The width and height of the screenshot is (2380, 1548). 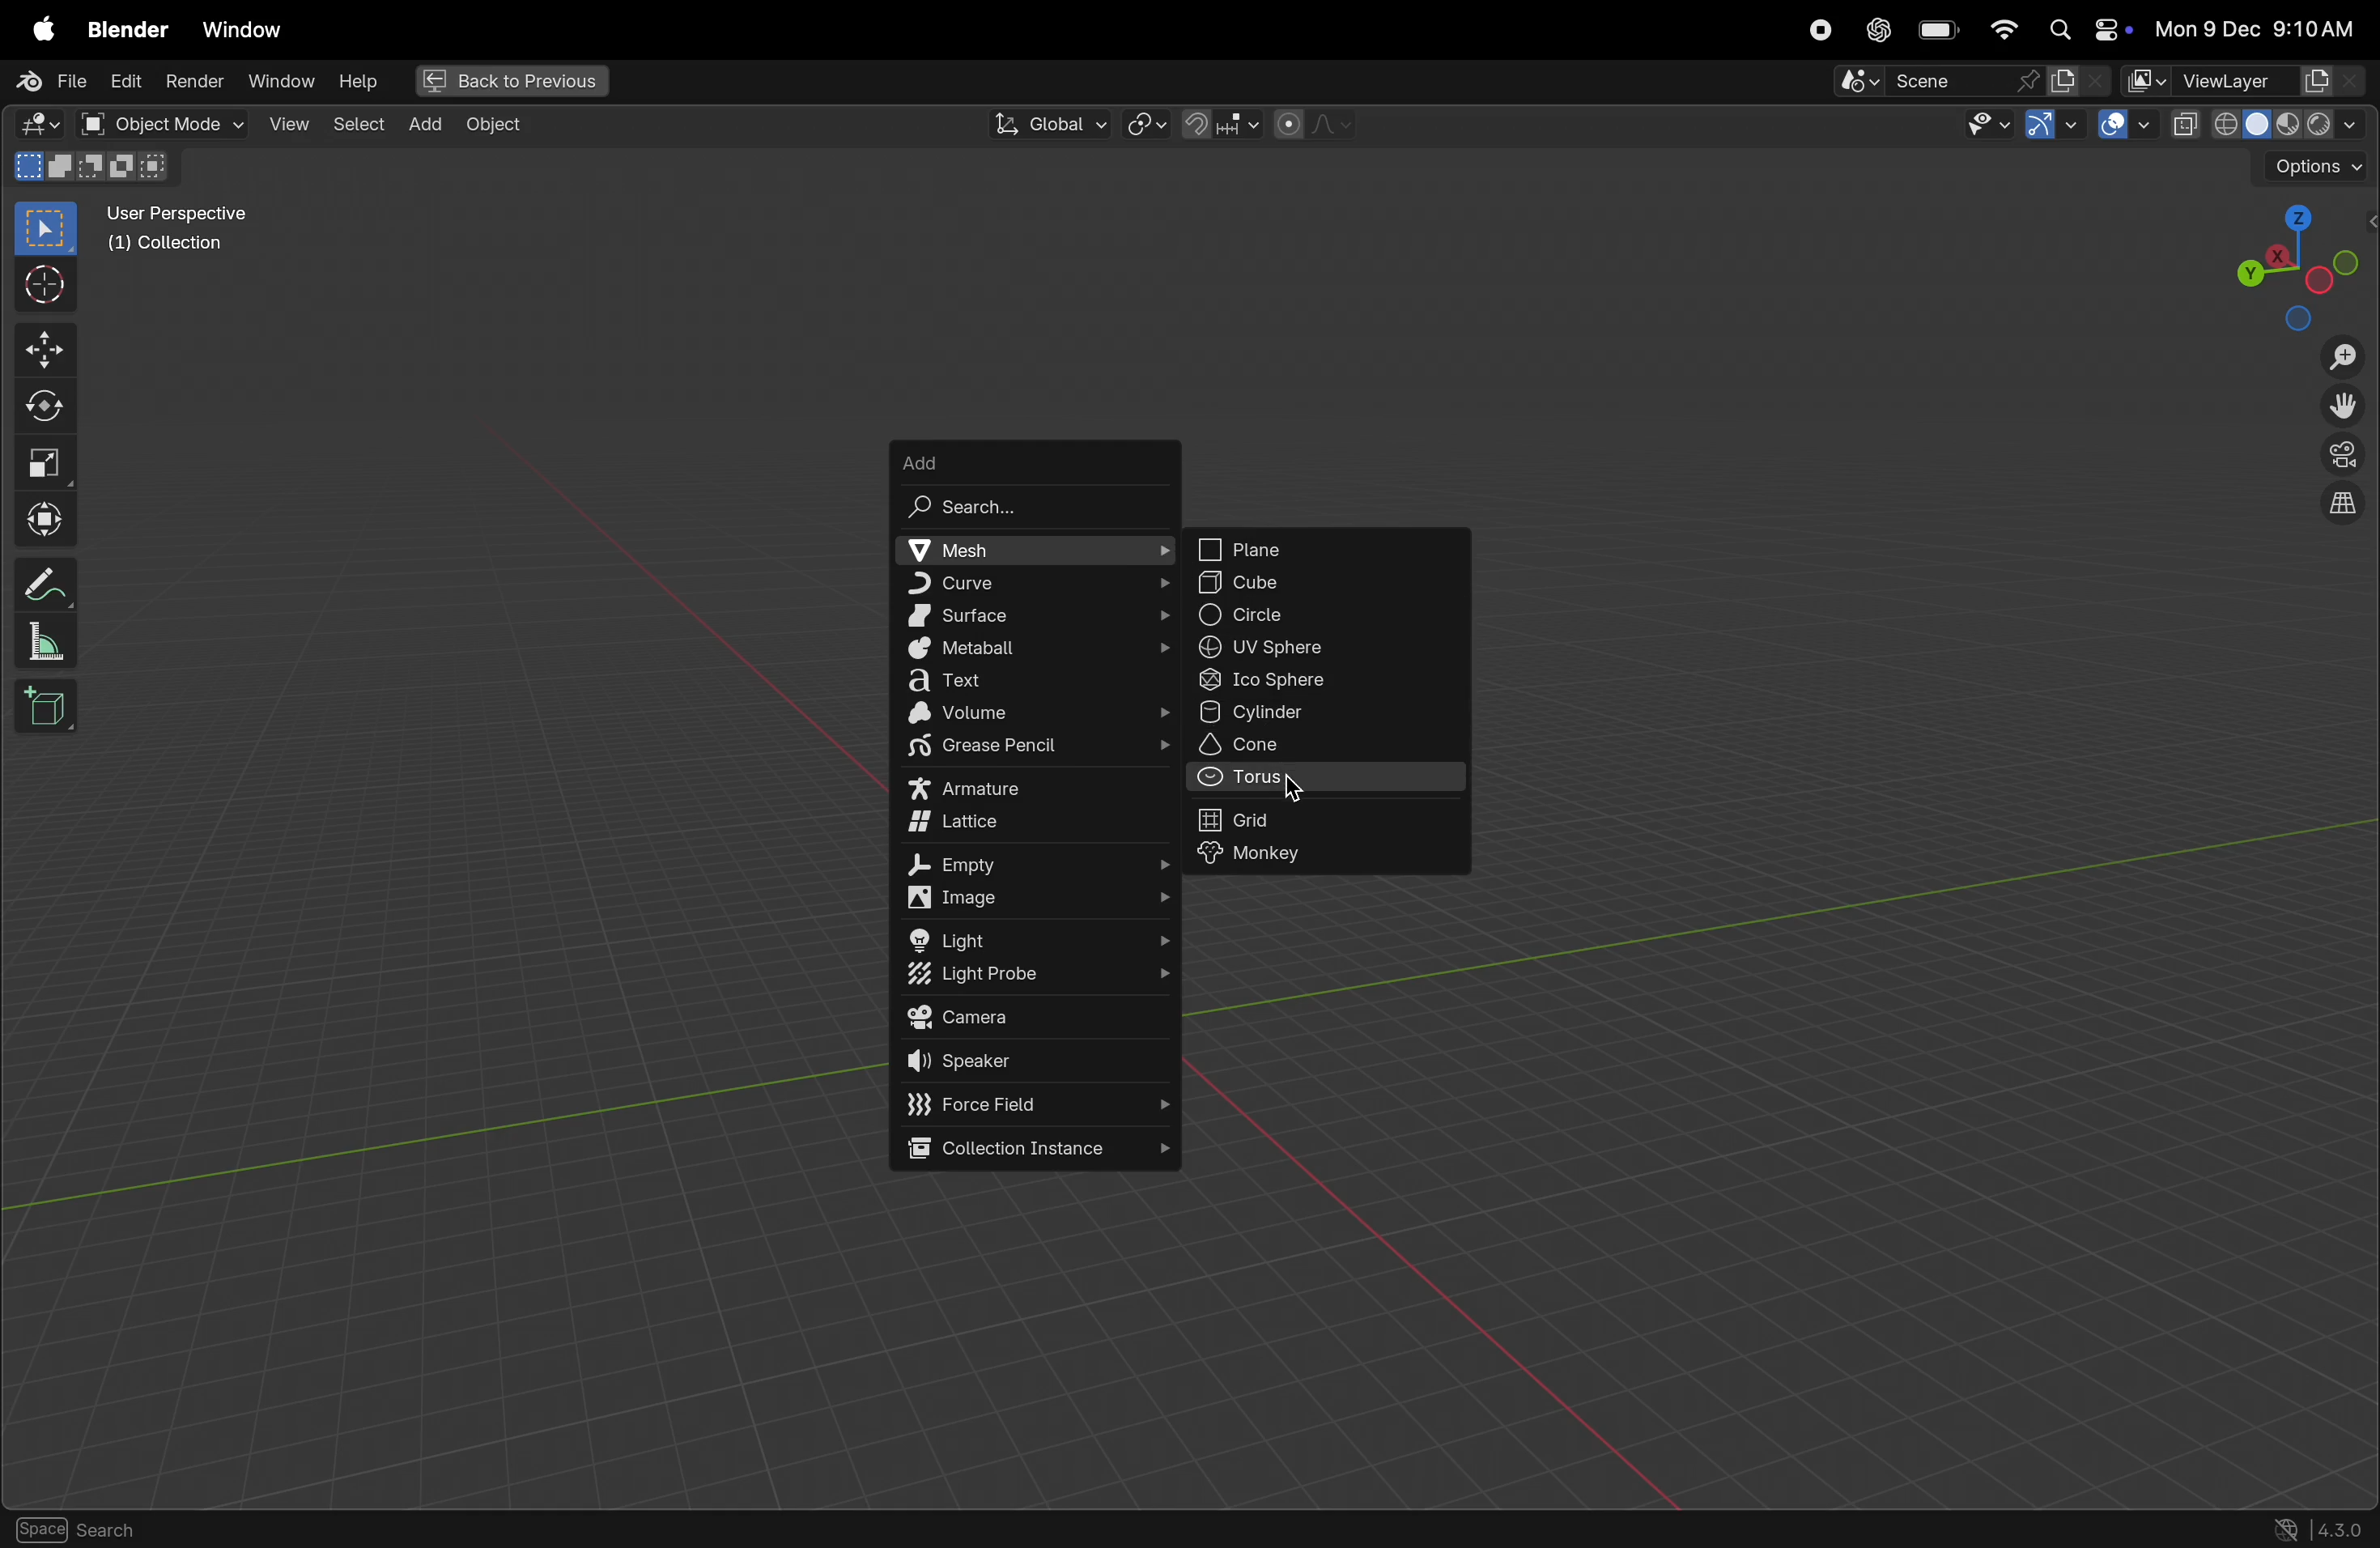 What do you see at coordinates (1876, 30) in the screenshot?
I see `chatgpt` at bounding box center [1876, 30].